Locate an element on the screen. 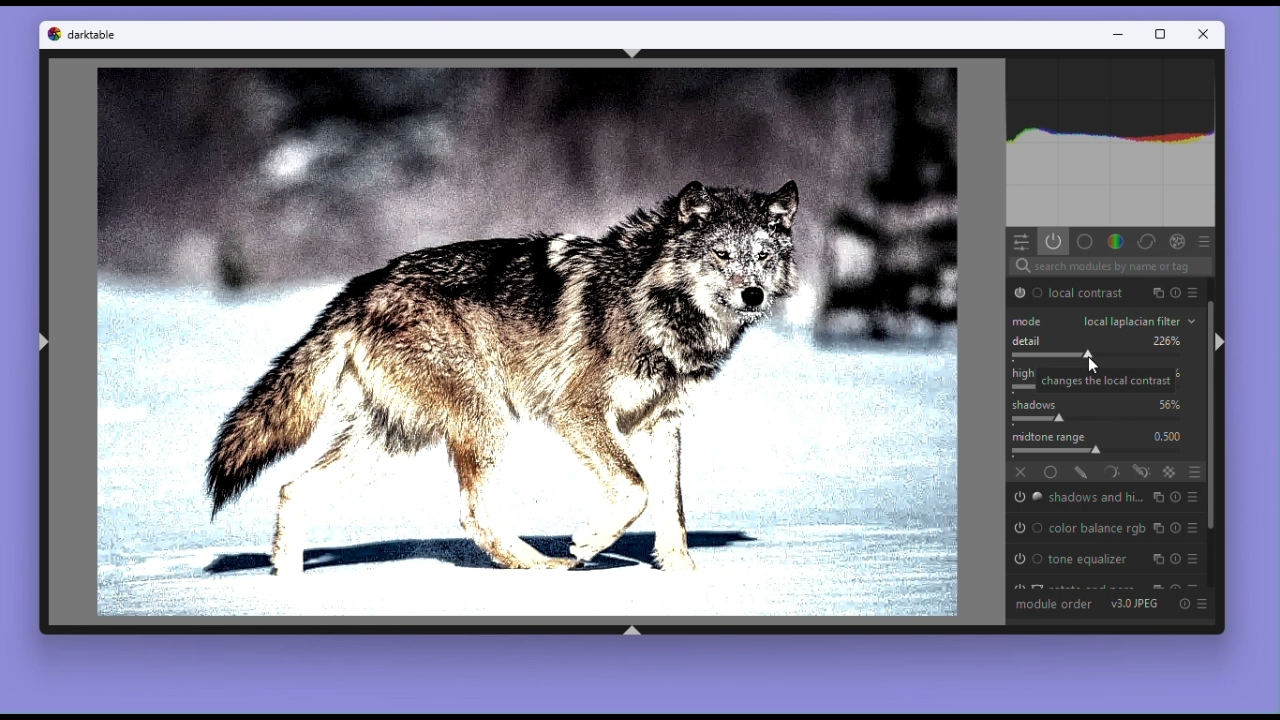   is located at coordinates (1176, 498).